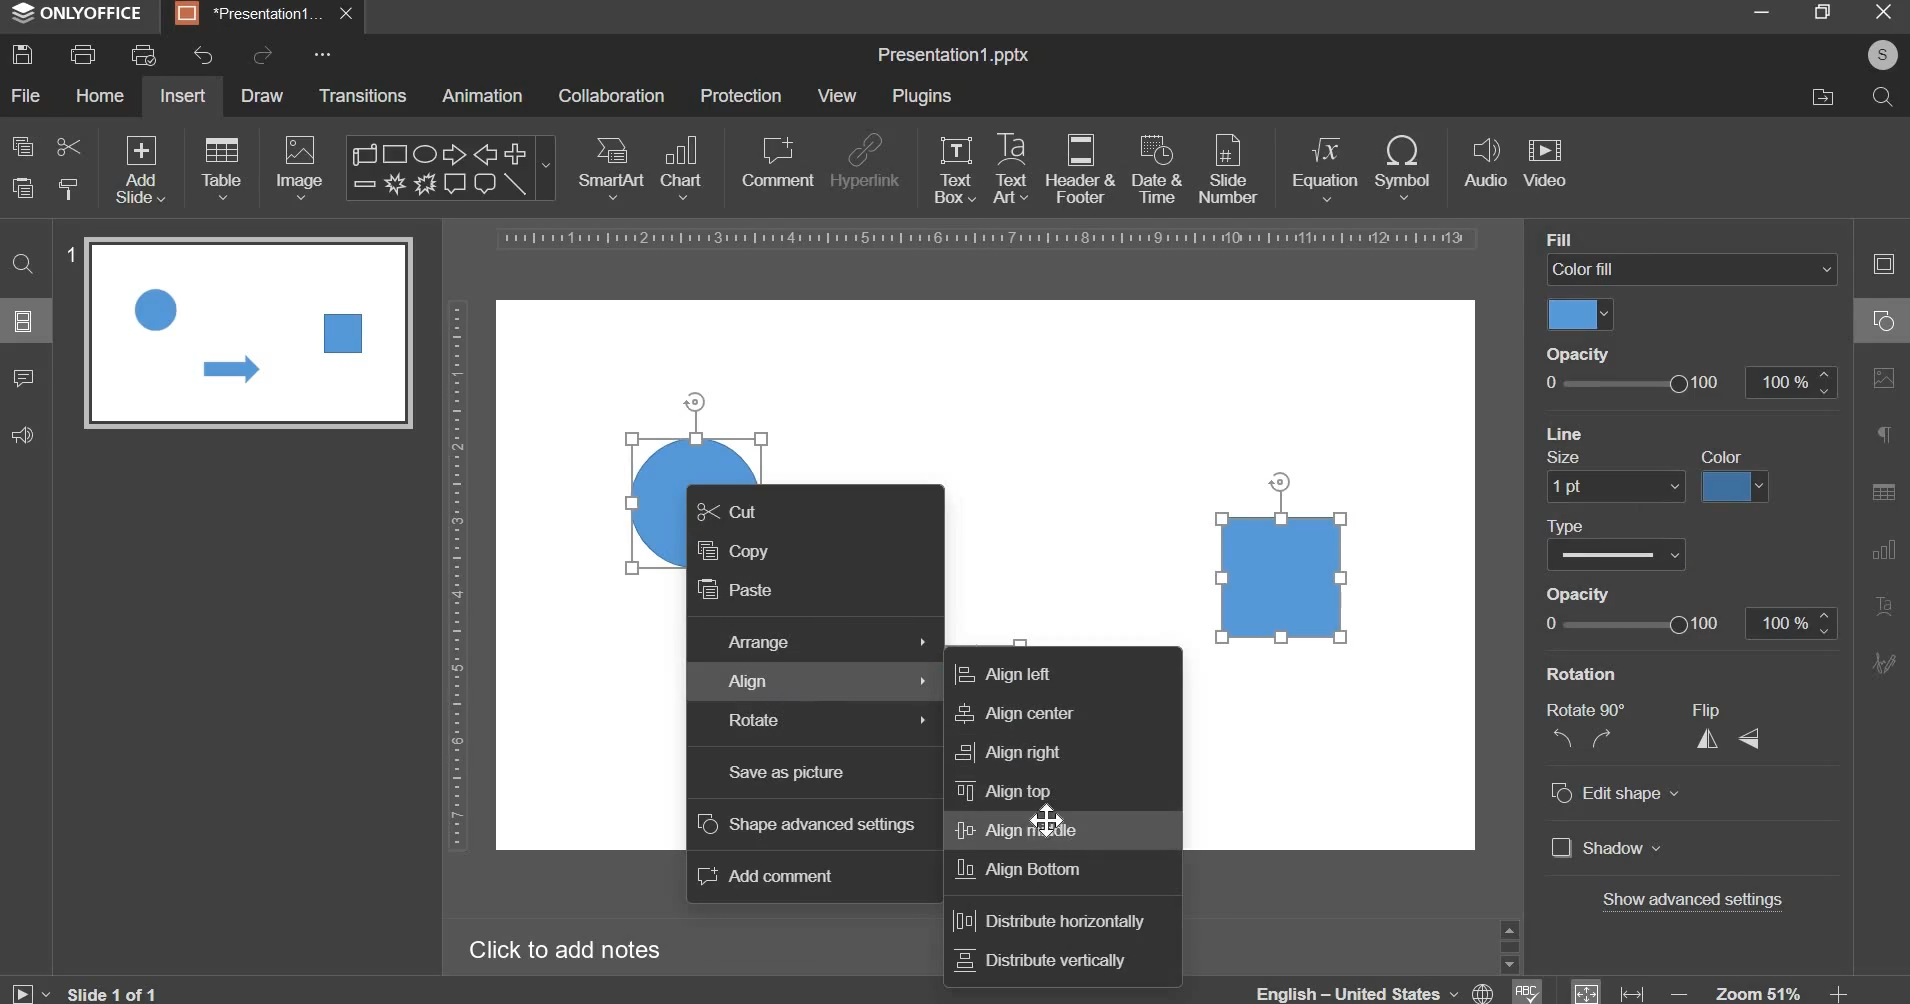 The height and width of the screenshot is (1004, 1910). Describe the element at coordinates (1015, 830) in the screenshot. I see `align middle` at that location.